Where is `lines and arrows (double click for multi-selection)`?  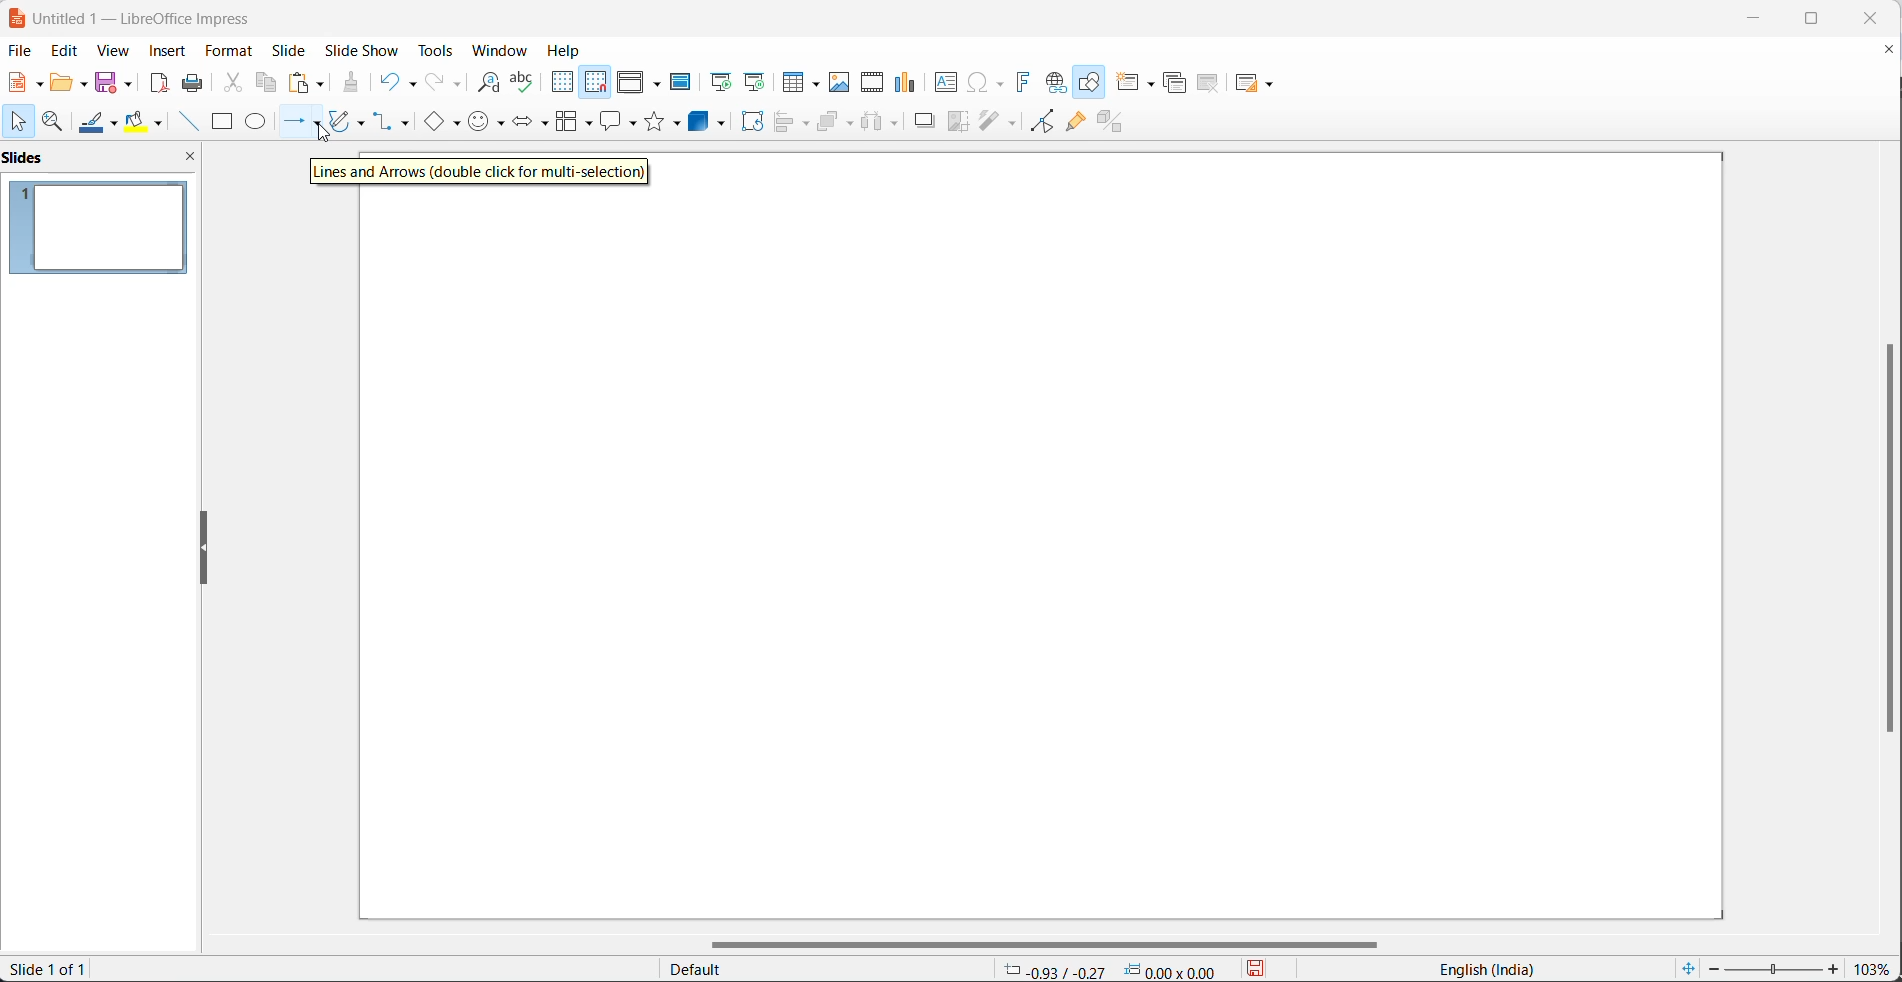
lines and arrows (double click for multi-selection) is located at coordinates (481, 172).